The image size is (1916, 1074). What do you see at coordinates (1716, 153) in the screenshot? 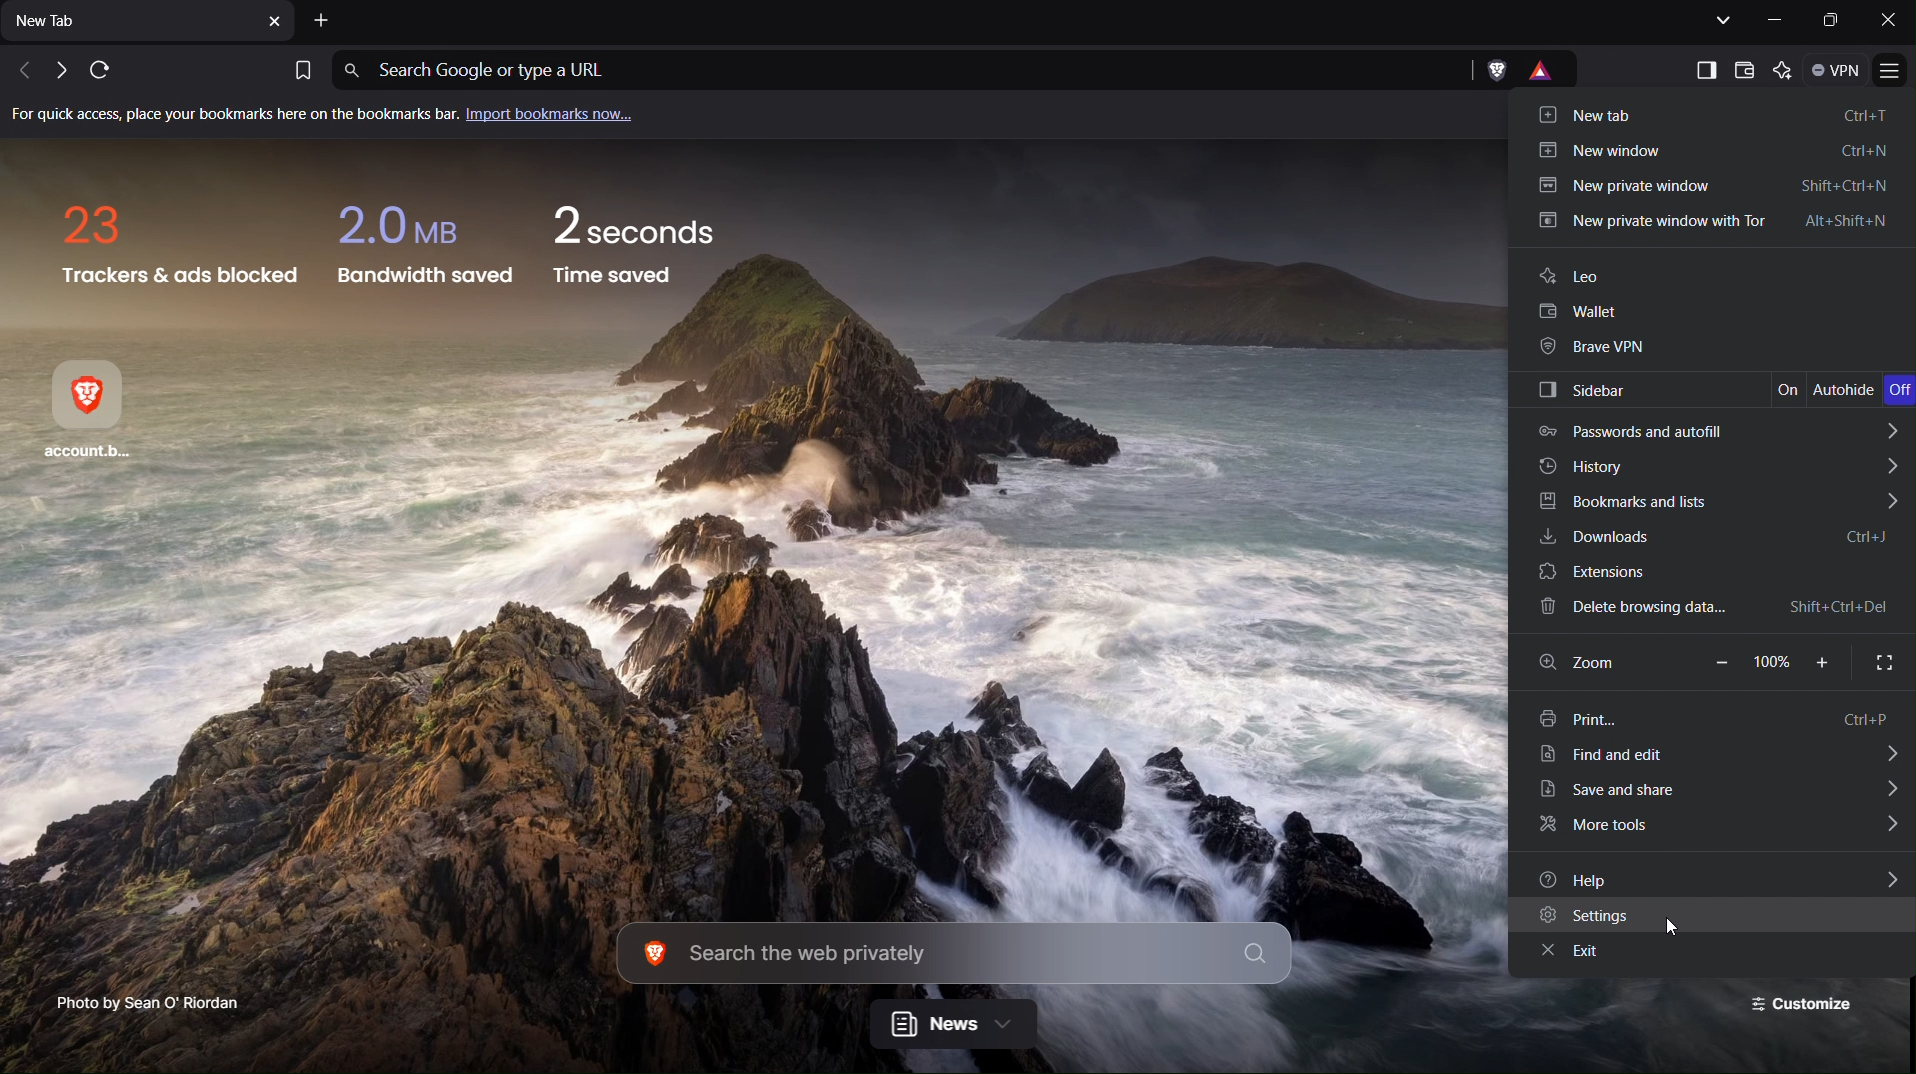
I see `New Window` at bounding box center [1716, 153].